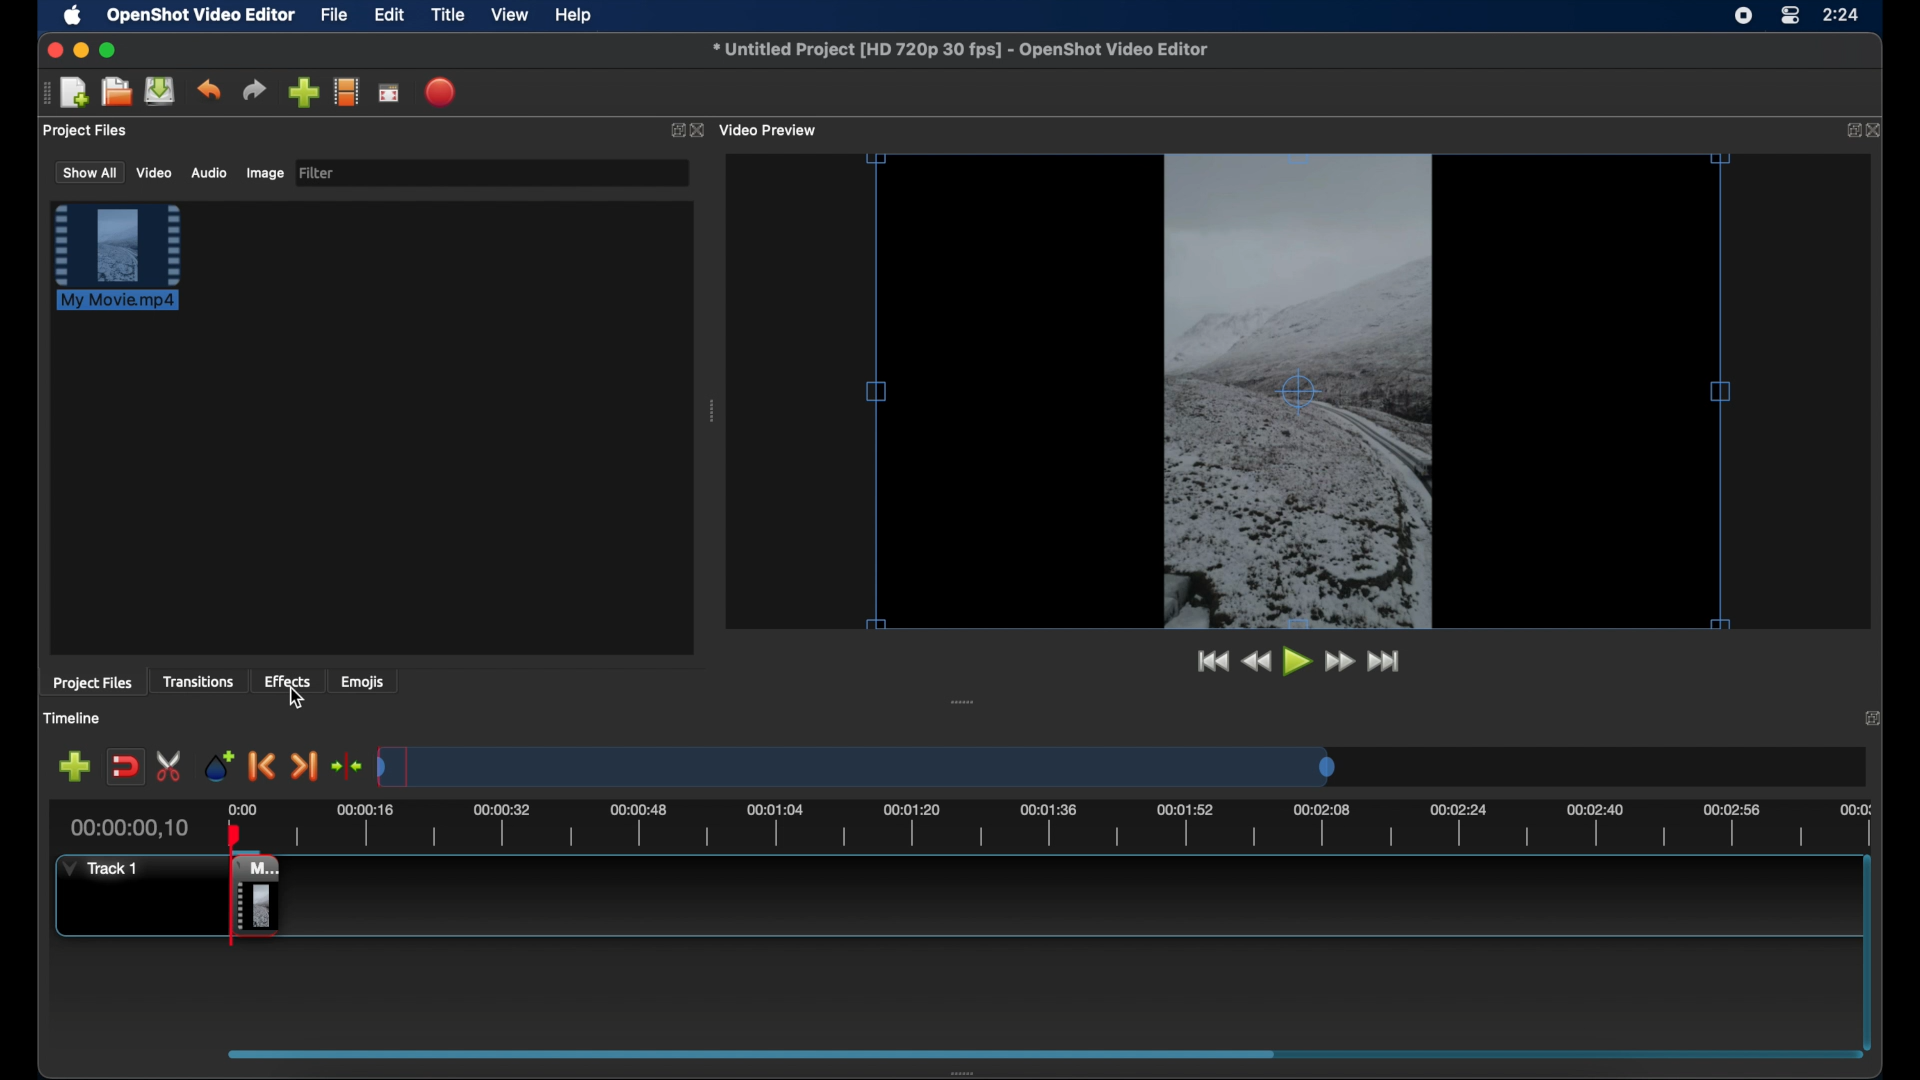 The height and width of the screenshot is (1080, 1920). What do you see at coordinates (754, 1053) in the screenshot?
I see `scroll box` at bounding box center [754, 1053].